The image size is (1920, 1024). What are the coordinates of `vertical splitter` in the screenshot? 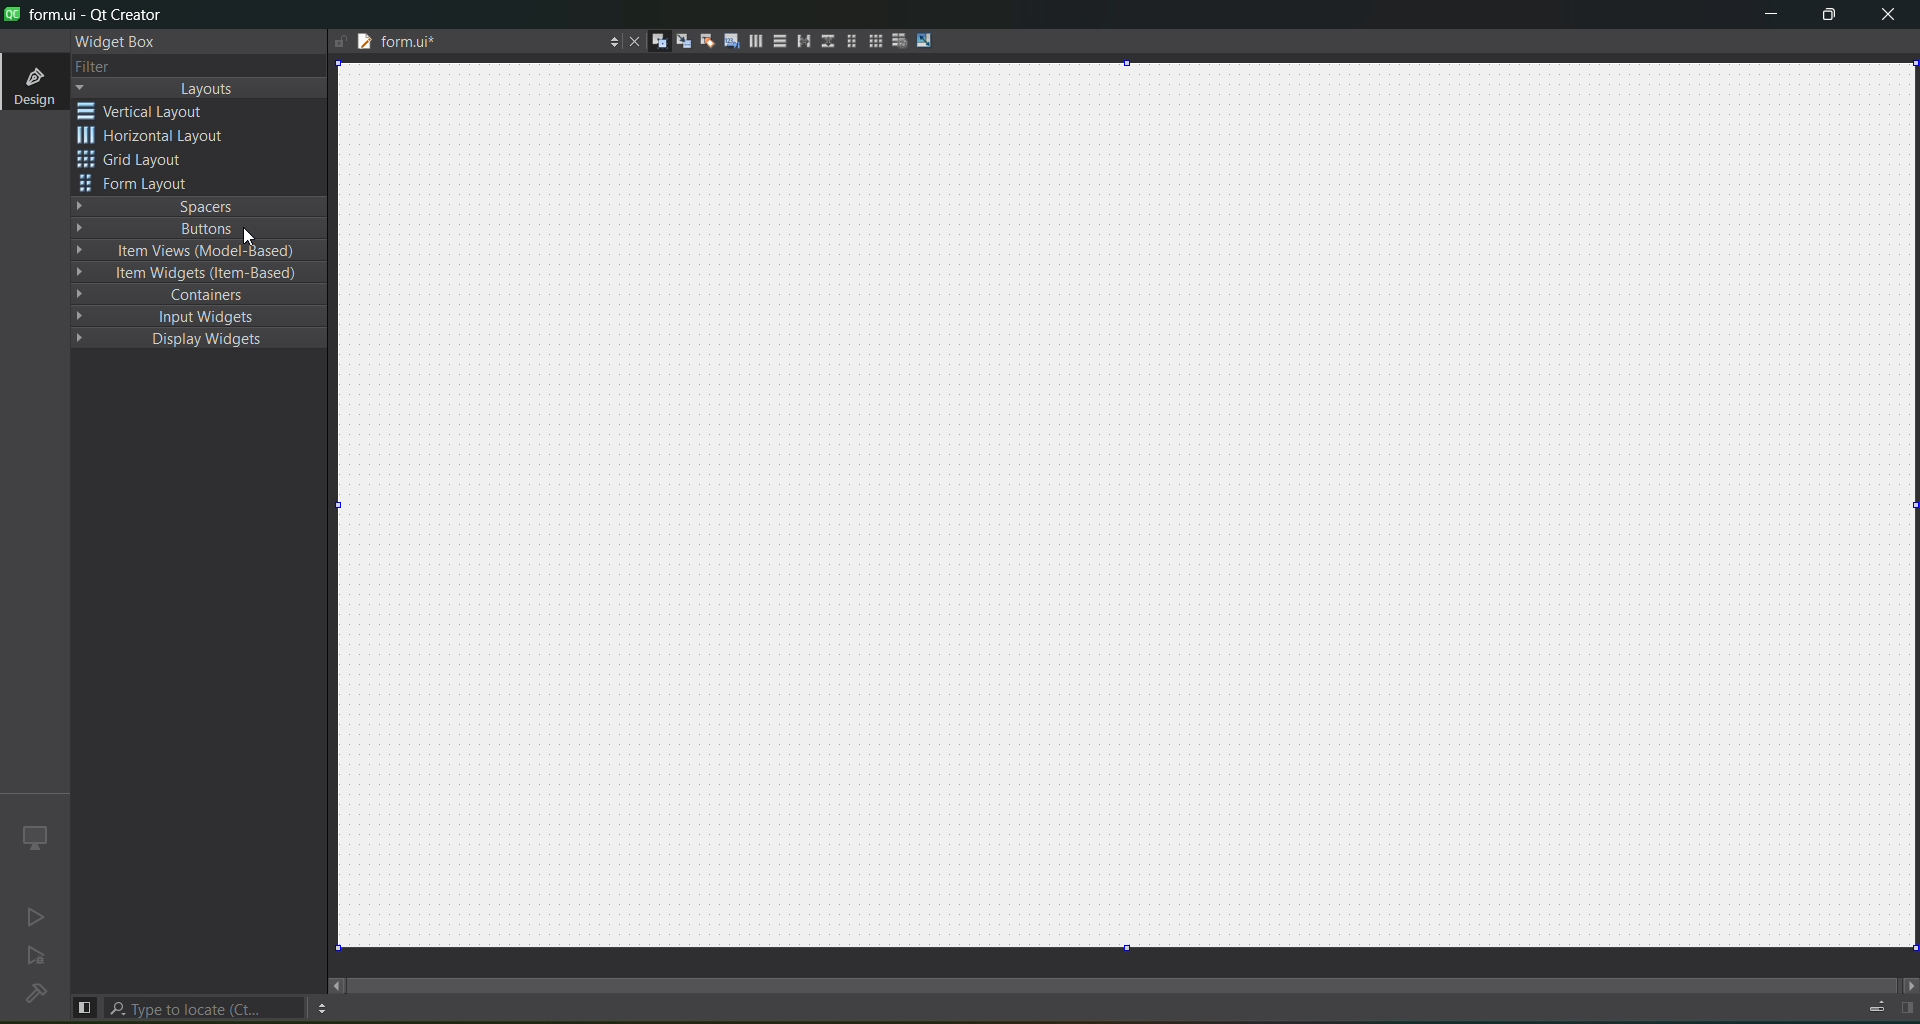 It's located at (825, 40).